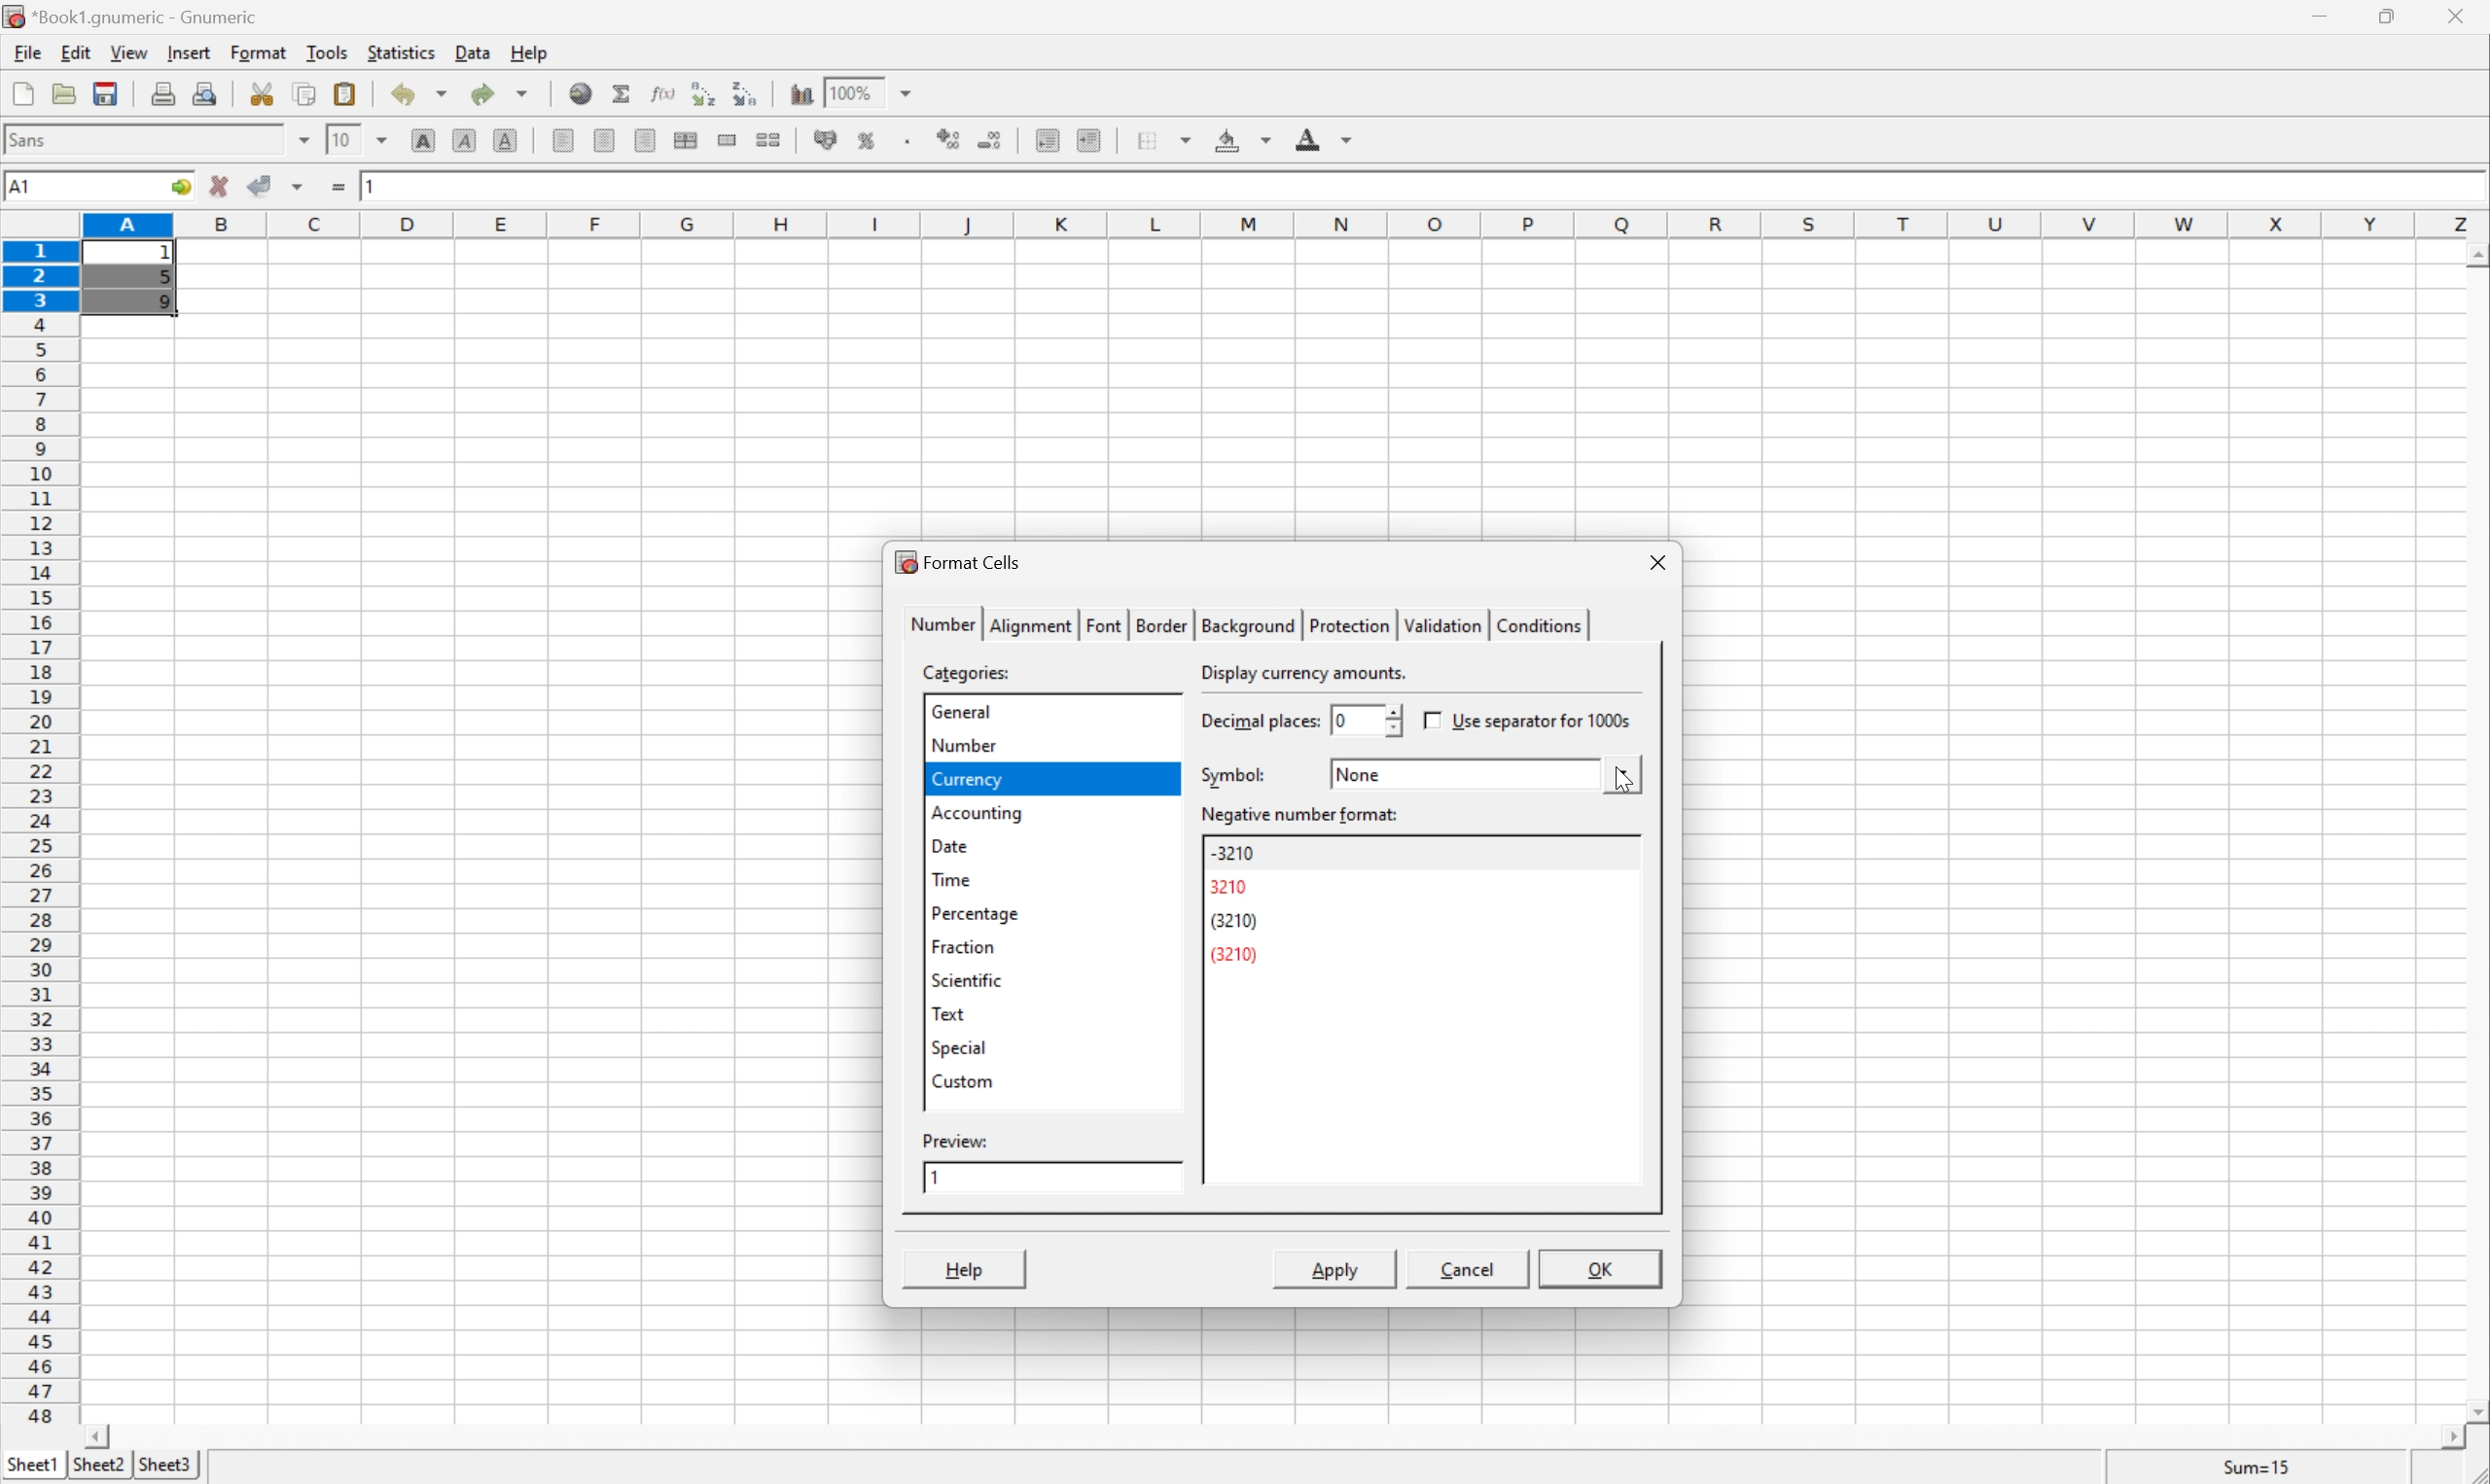  What do you see at coordinates (2389, 16) in the screenshot?
I see `restore down` at bounding box center [2389, 16].